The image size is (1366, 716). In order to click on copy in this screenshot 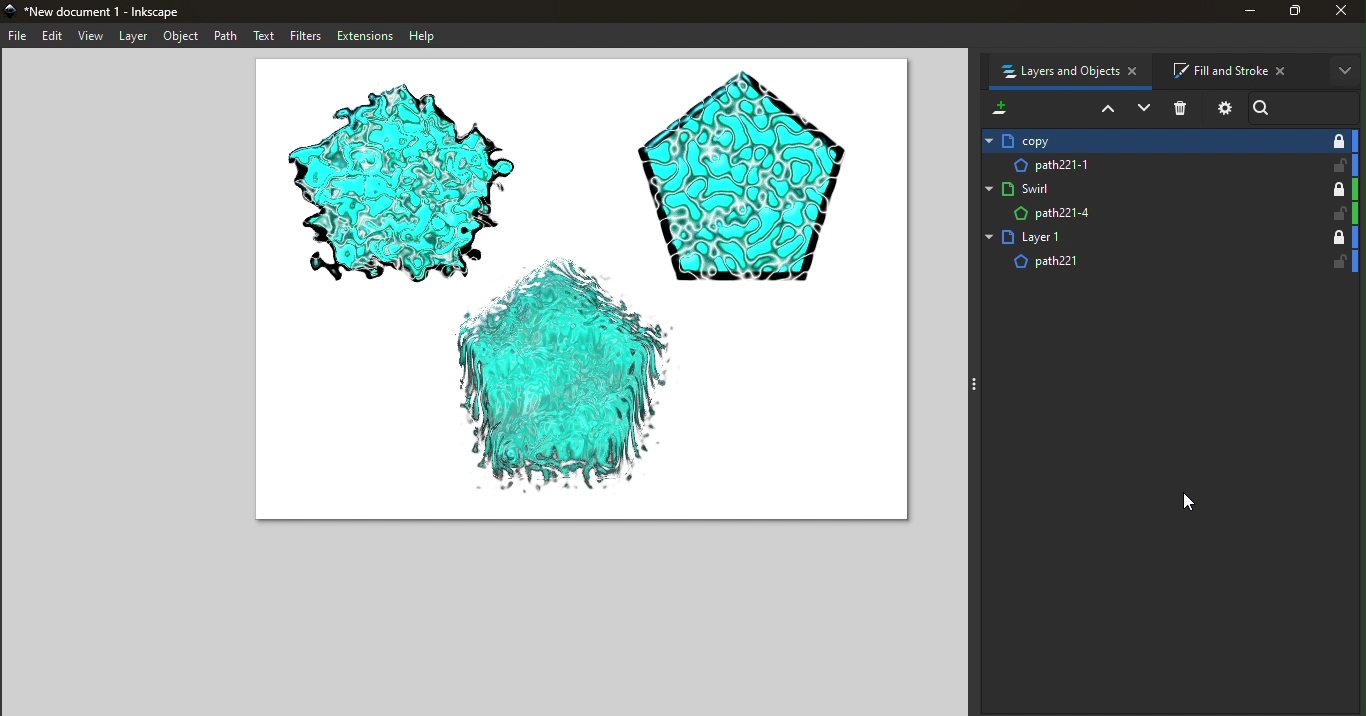, I will do `click(1139, 141)`.